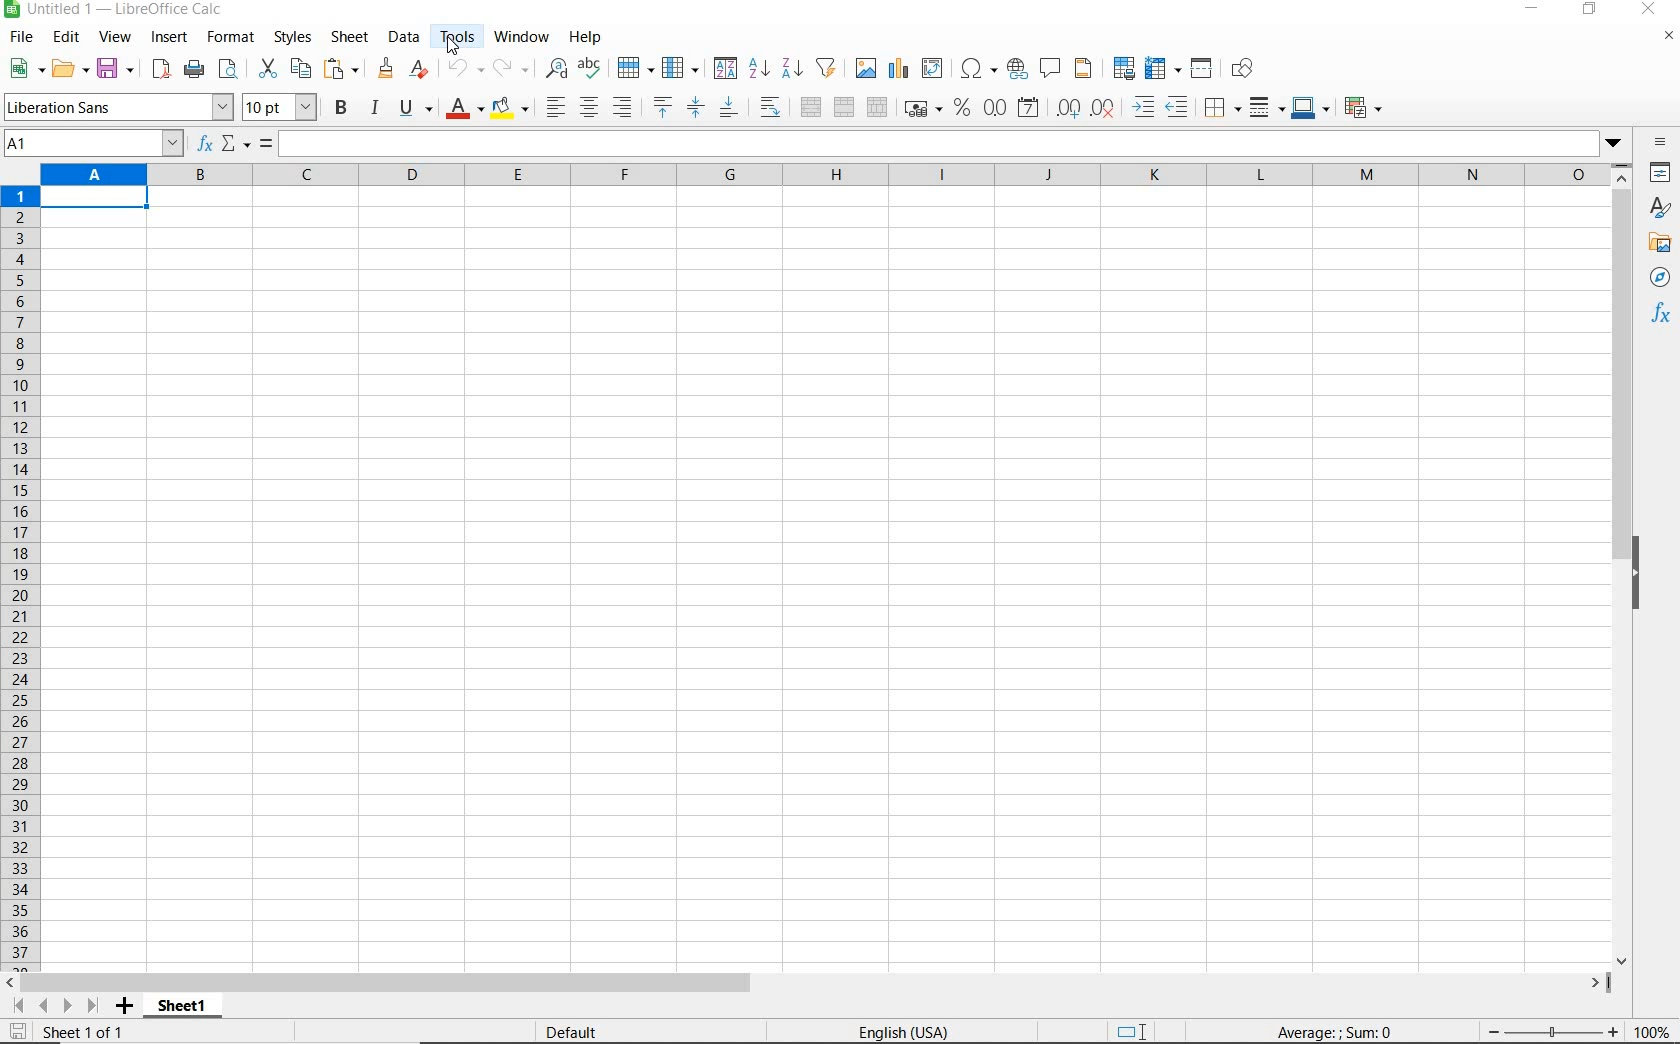 The height and width of the screenshot is (1044, 1680). Describe the element at coordinates (1049, 69) in the screenshot. I see `insert comment` at that location.